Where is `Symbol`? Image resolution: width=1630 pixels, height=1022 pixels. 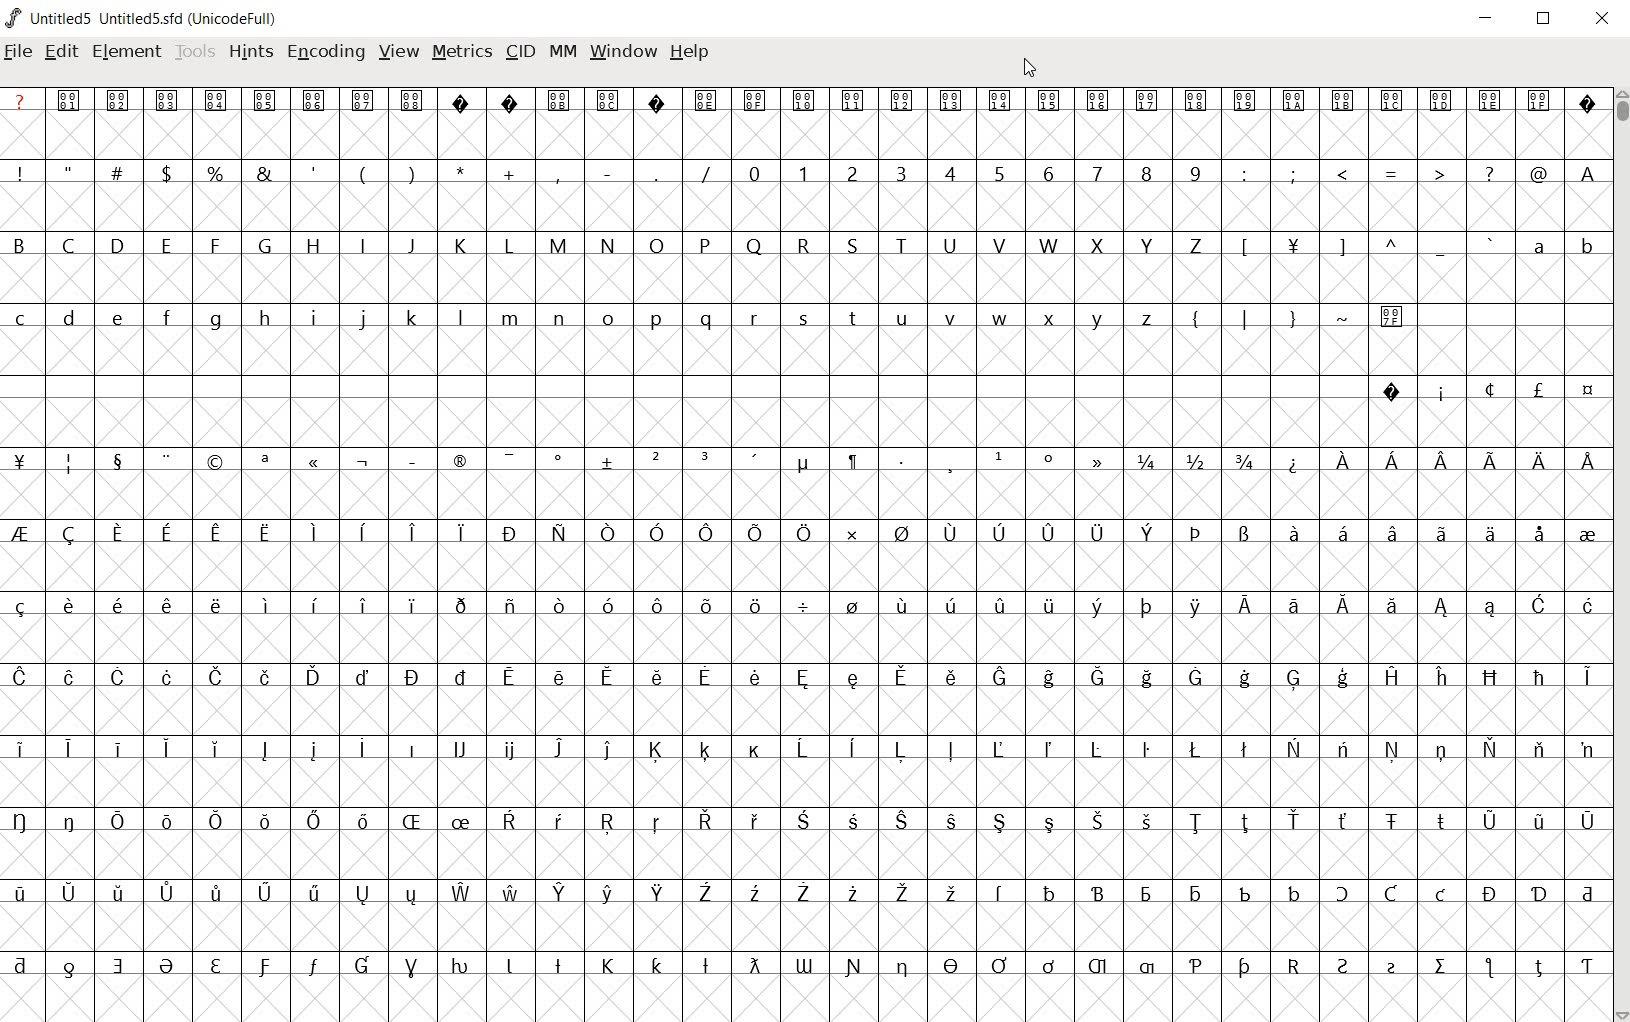
Symbol is located at coordinates (1245, 823).